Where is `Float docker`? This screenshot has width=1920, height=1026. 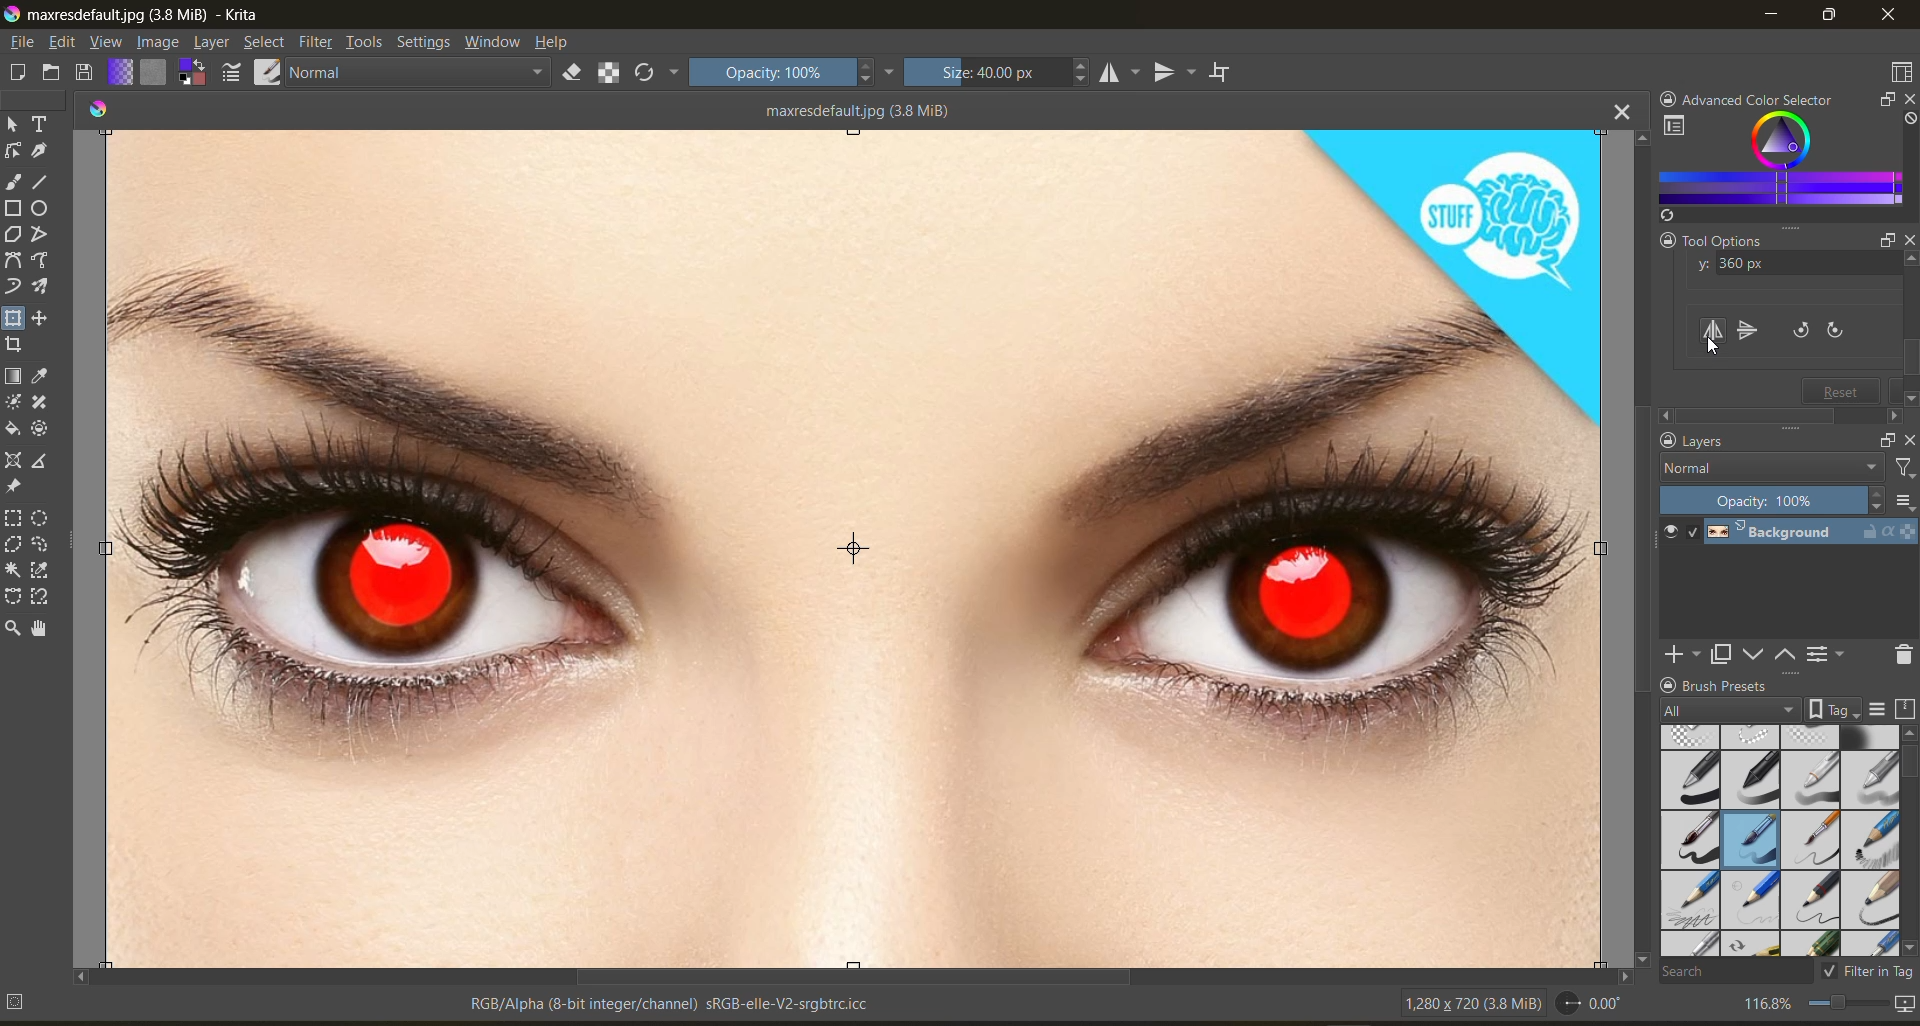
Float docker is located at coordinates (1876, 240).